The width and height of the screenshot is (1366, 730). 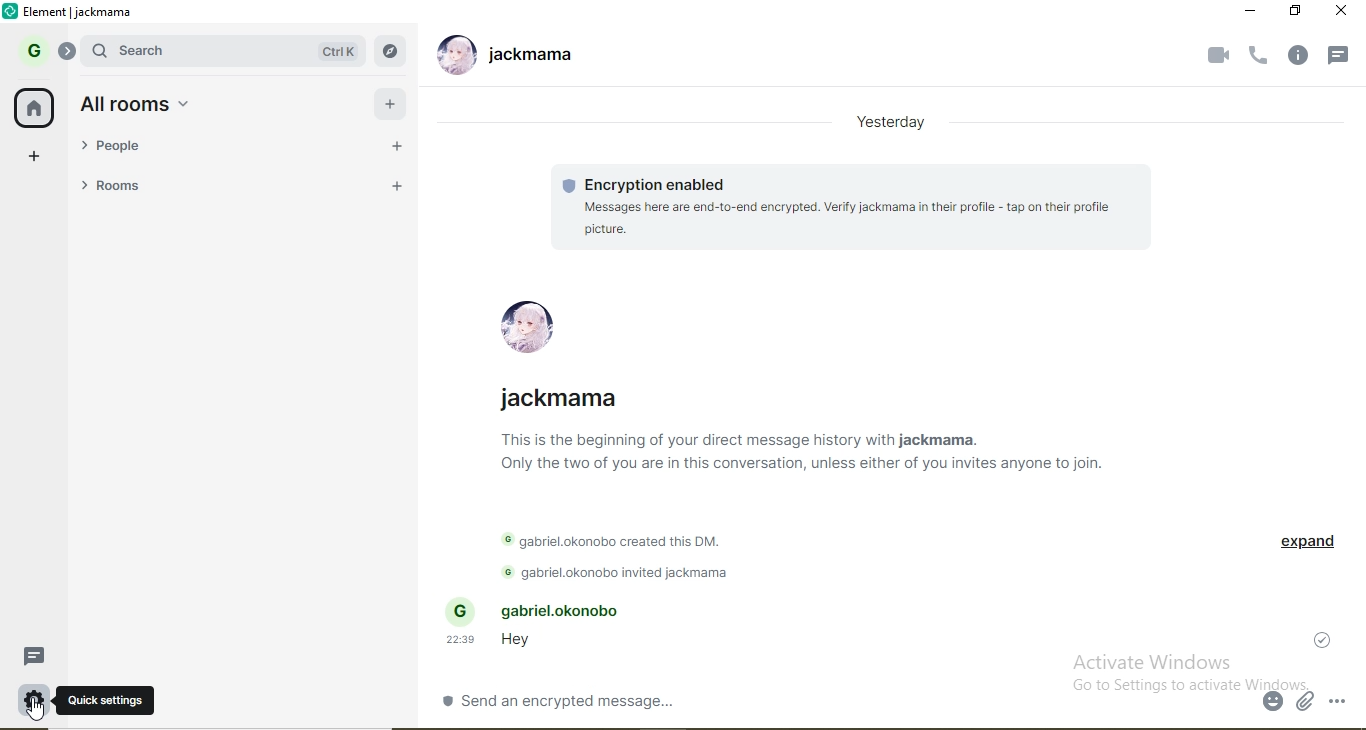 What do you see at coordinates (534, 57) in the screenshot?
I see `jackmama` at bounding box center [534, 57].